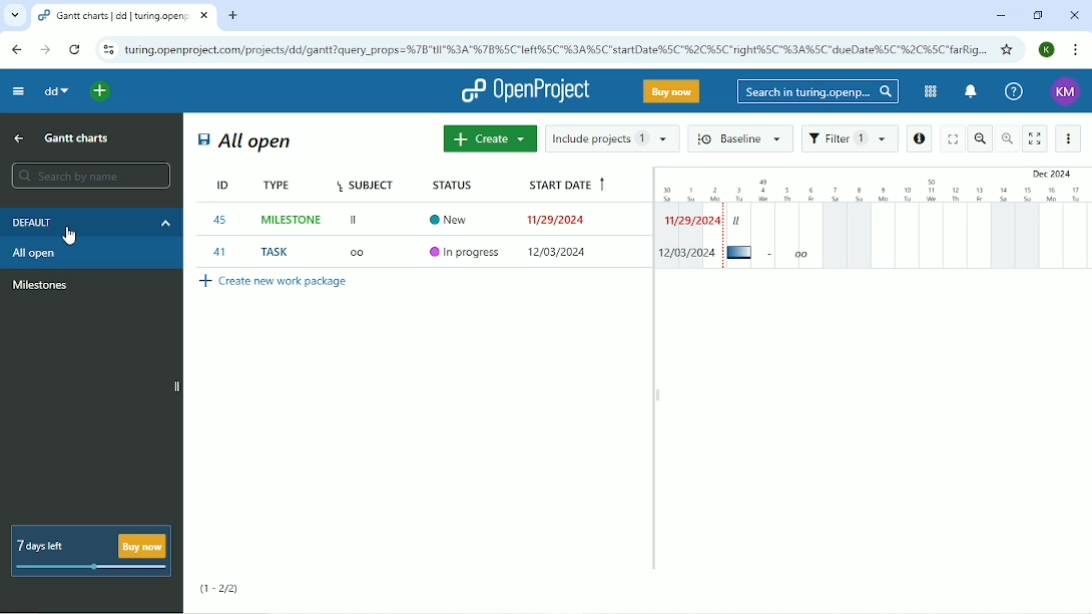 This screenshot has width=1092, height=614. What do you see at coordinates (920, 138) in the screenshot?
I see `Open details view` at bounding box center [920, 138].